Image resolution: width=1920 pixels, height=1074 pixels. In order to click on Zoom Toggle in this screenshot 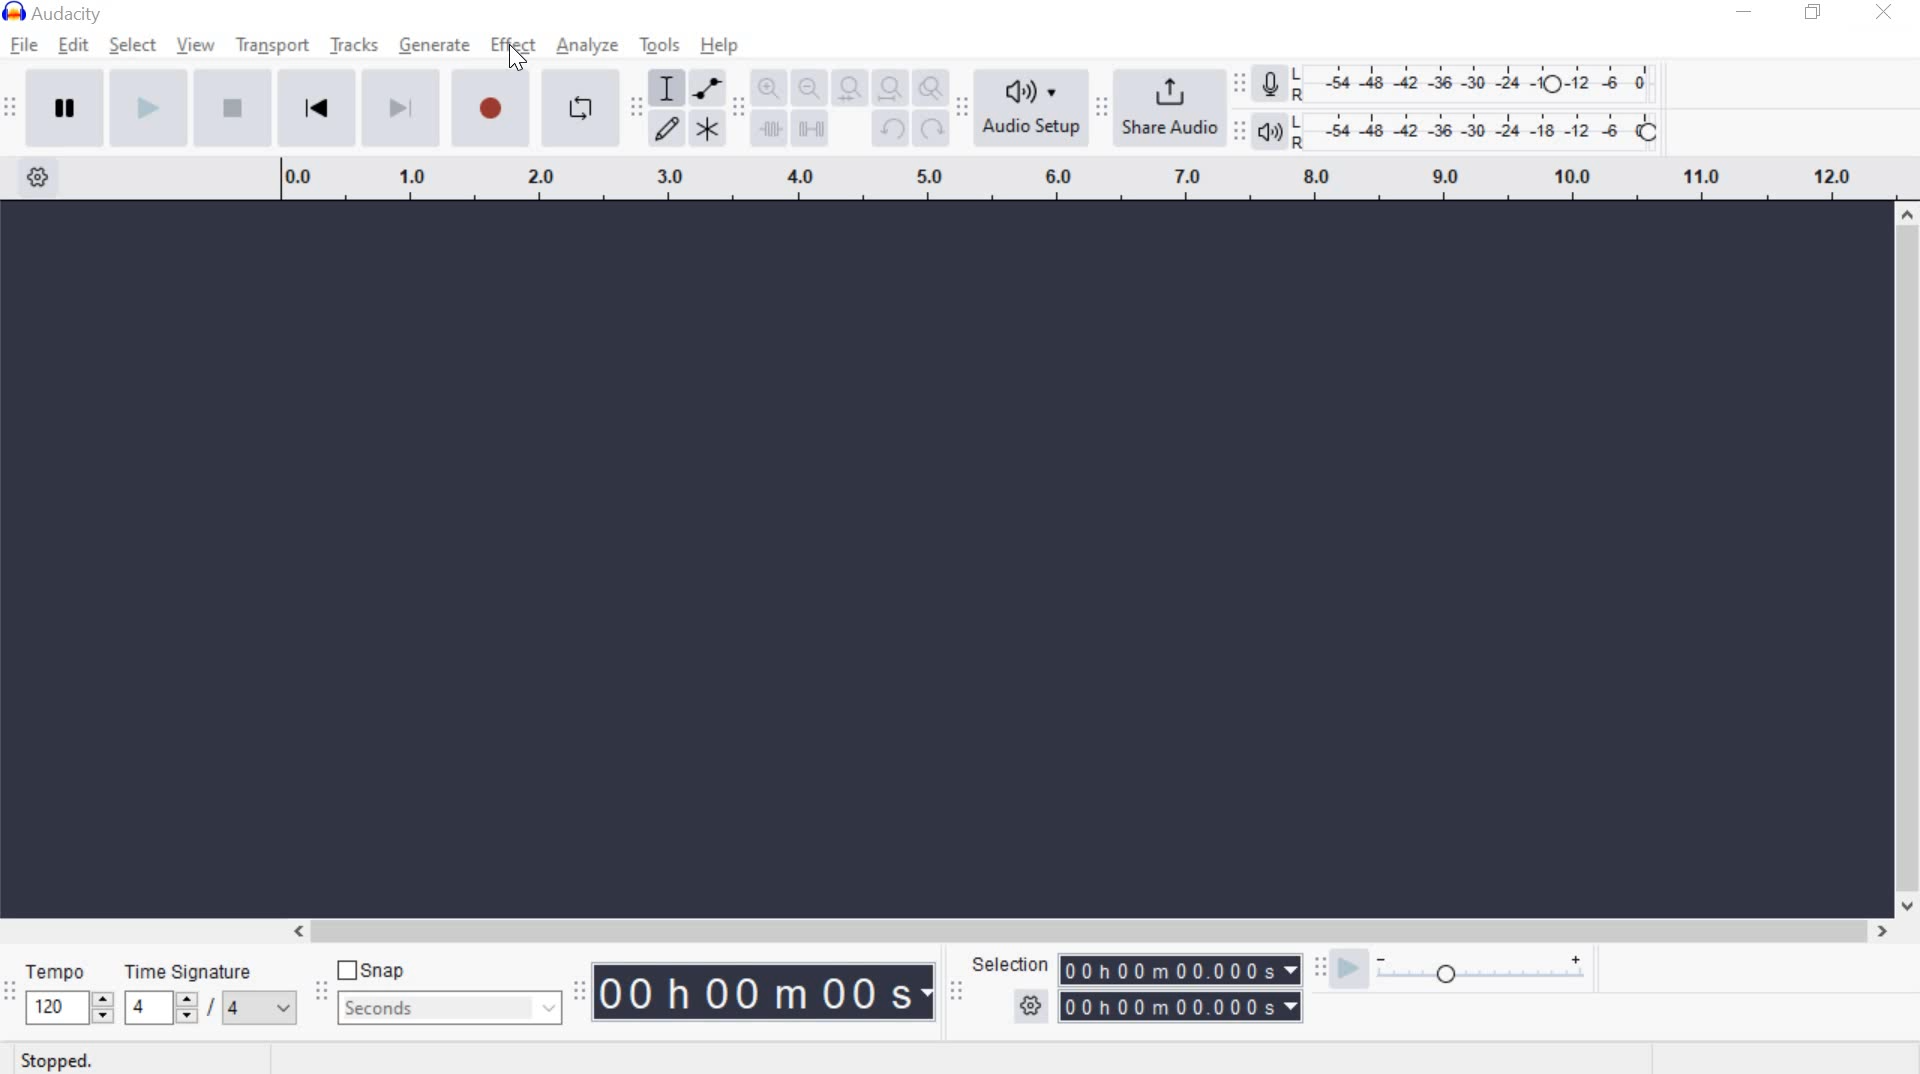, I will do `click(929, 89)`.